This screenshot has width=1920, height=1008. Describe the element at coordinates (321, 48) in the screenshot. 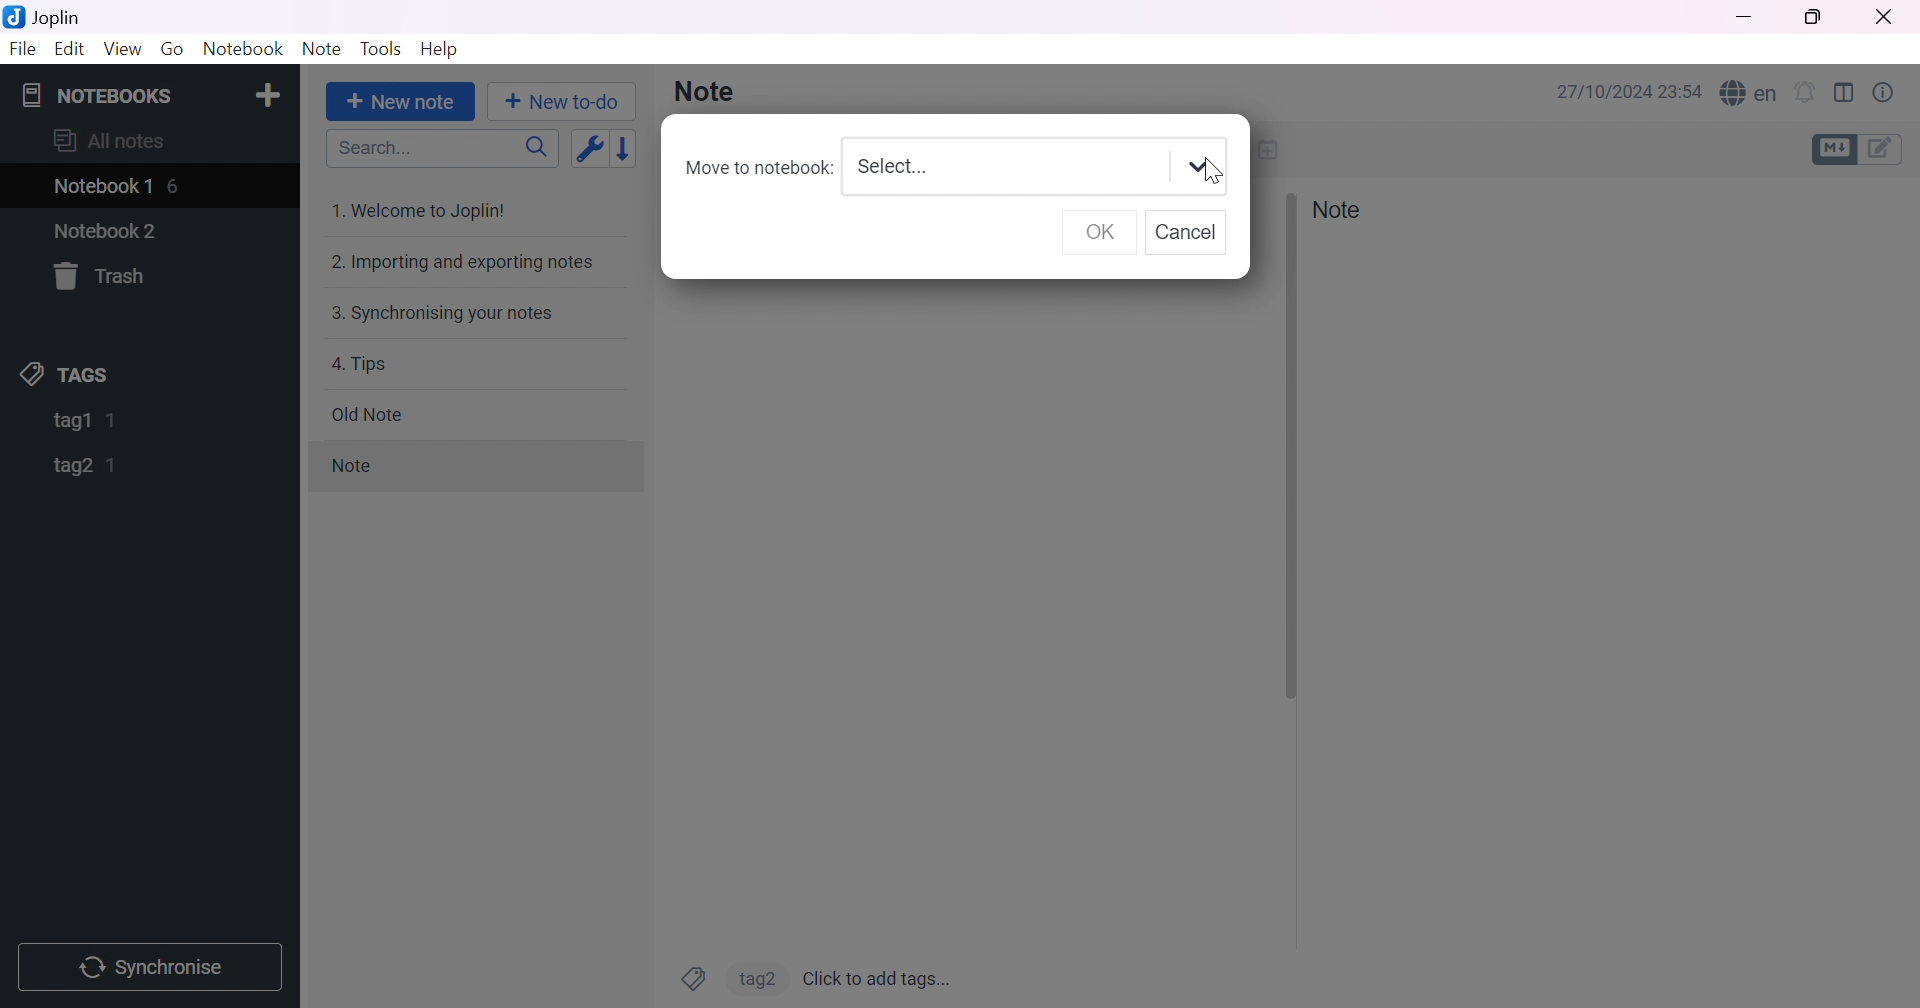

I see `Note` at that location.